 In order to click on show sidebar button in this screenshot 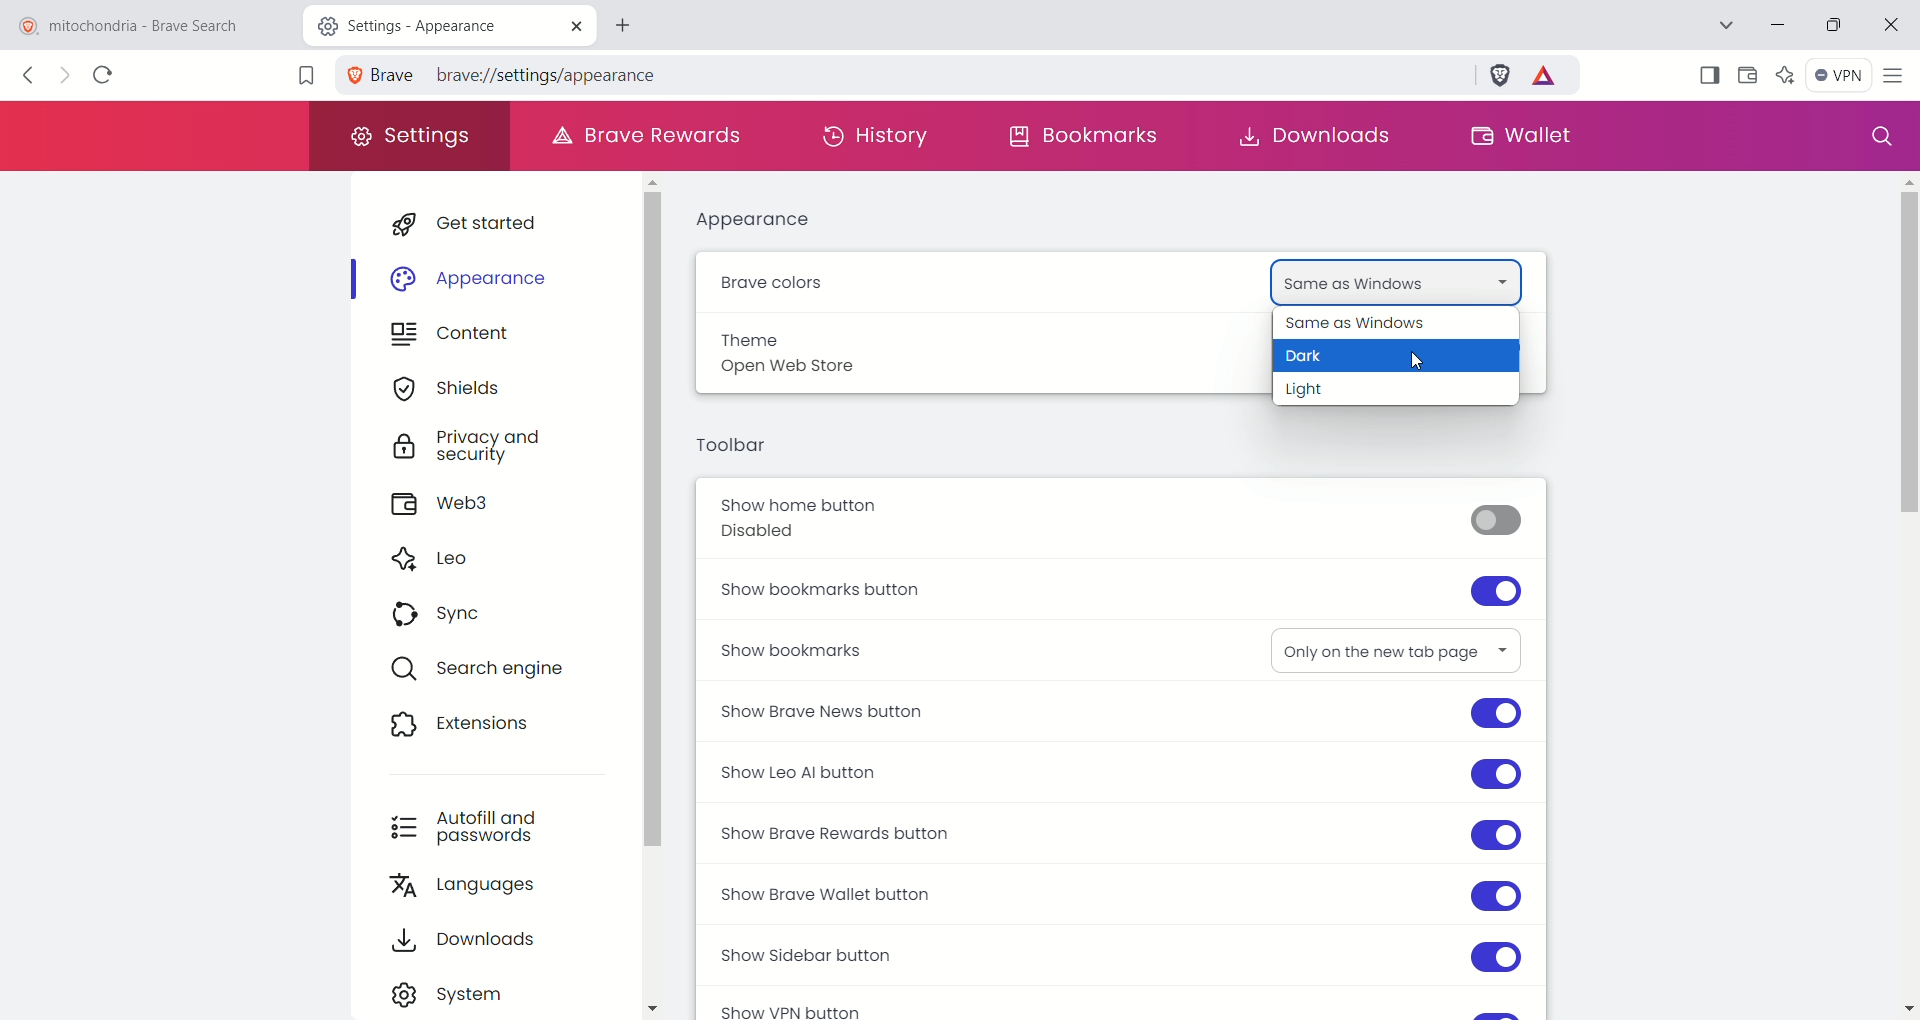, I will do `click(1115, 956)`.